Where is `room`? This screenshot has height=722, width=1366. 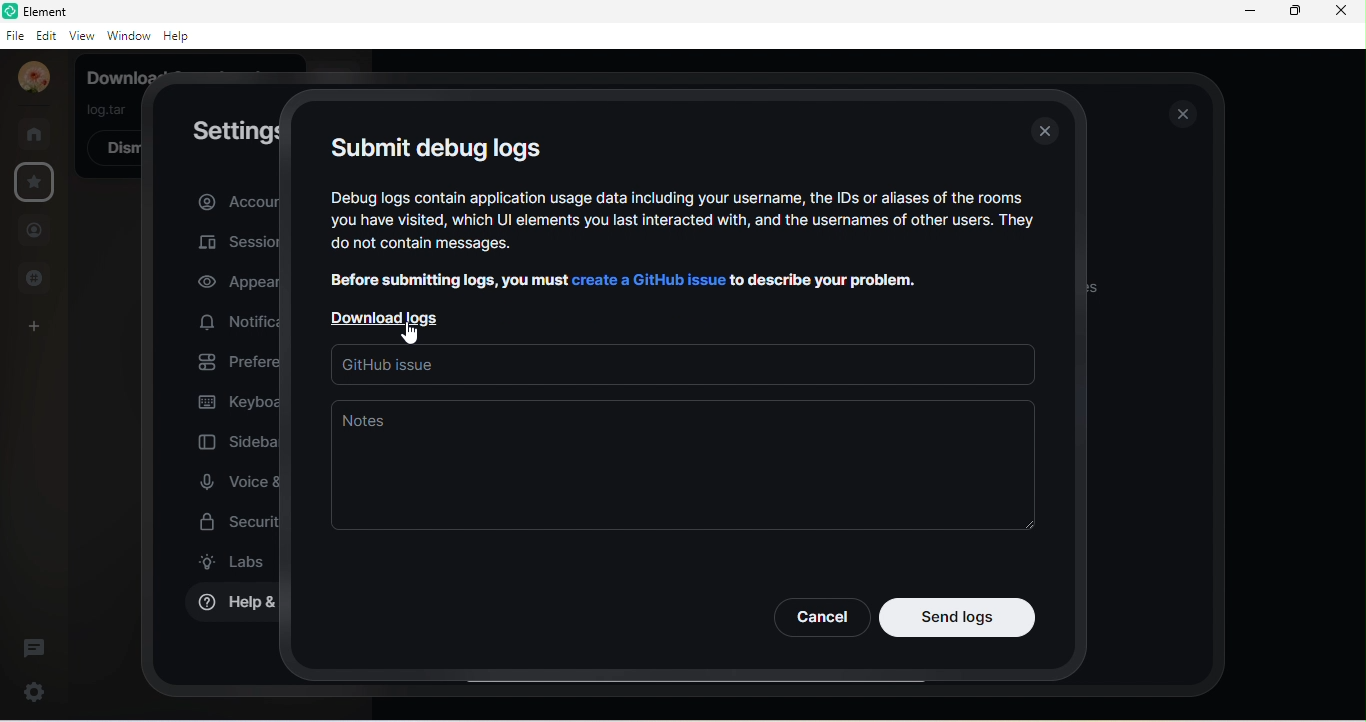 room is located at coordinates (35, 131).